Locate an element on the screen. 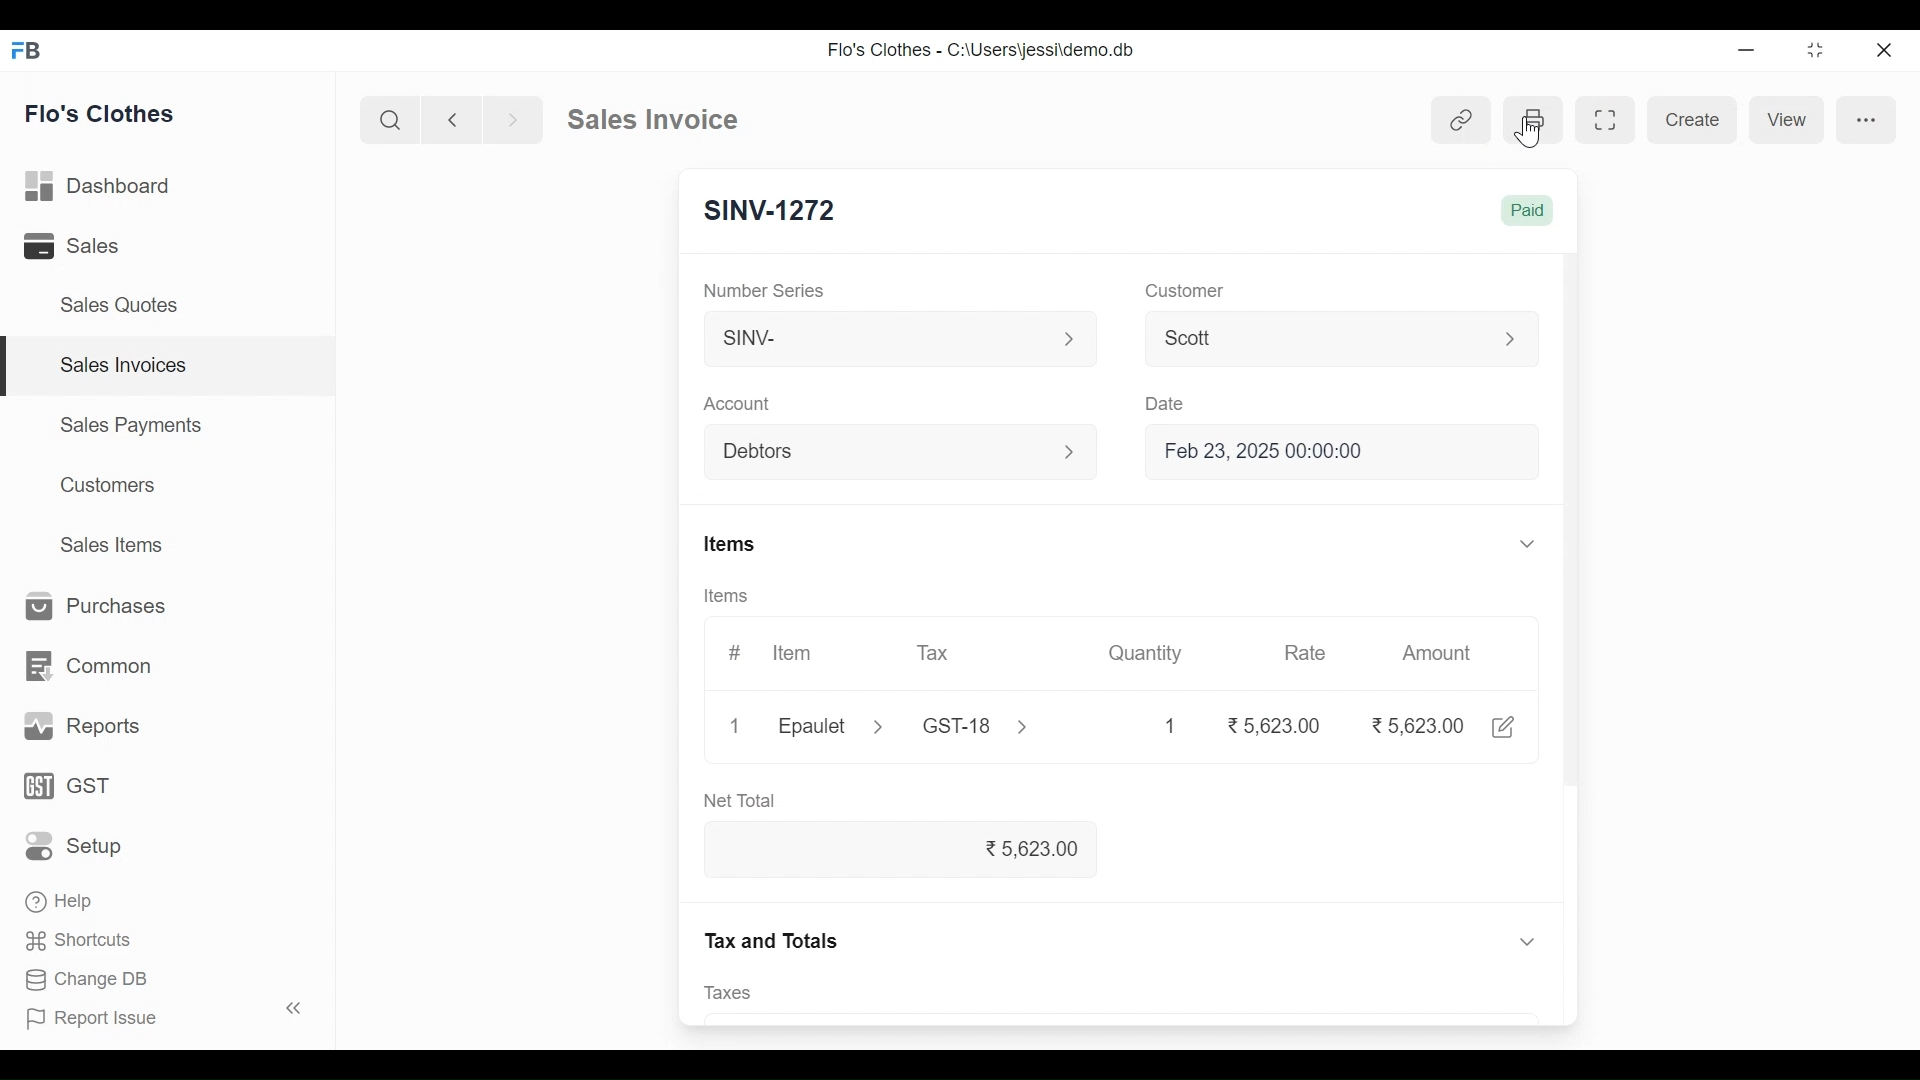 Image resolution: width=1920 pixels, height=1080 pixels. Purchases is located at coordinates (98, 609).